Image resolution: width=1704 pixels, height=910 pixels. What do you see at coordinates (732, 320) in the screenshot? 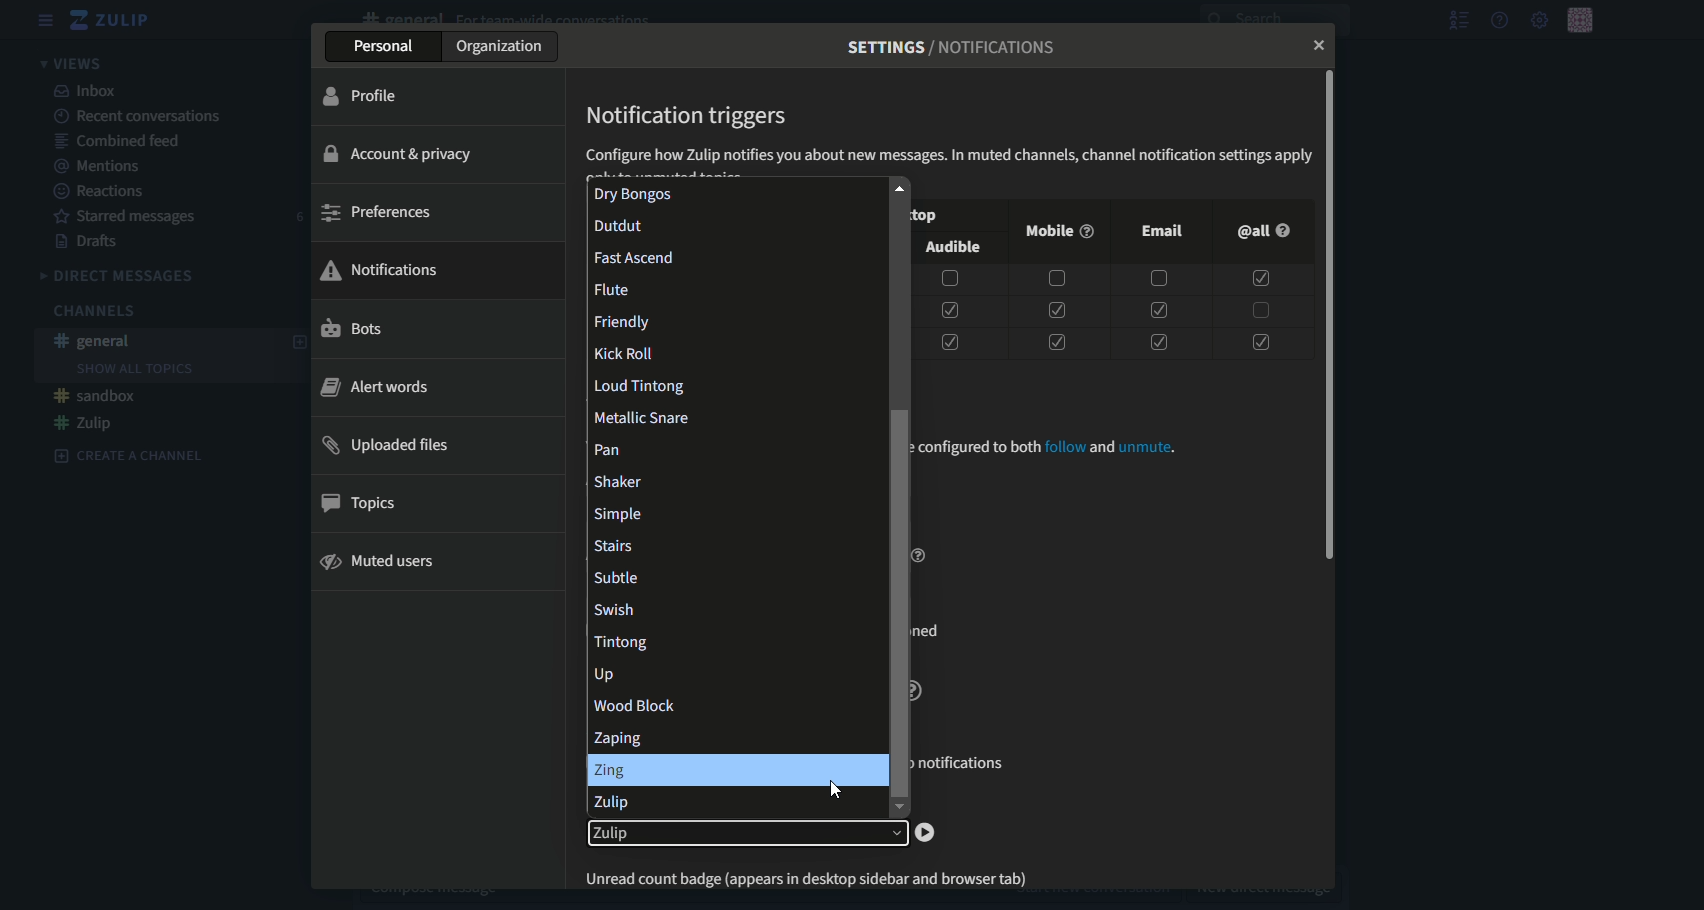
I see `friendly` at bounding box center [732, 320].